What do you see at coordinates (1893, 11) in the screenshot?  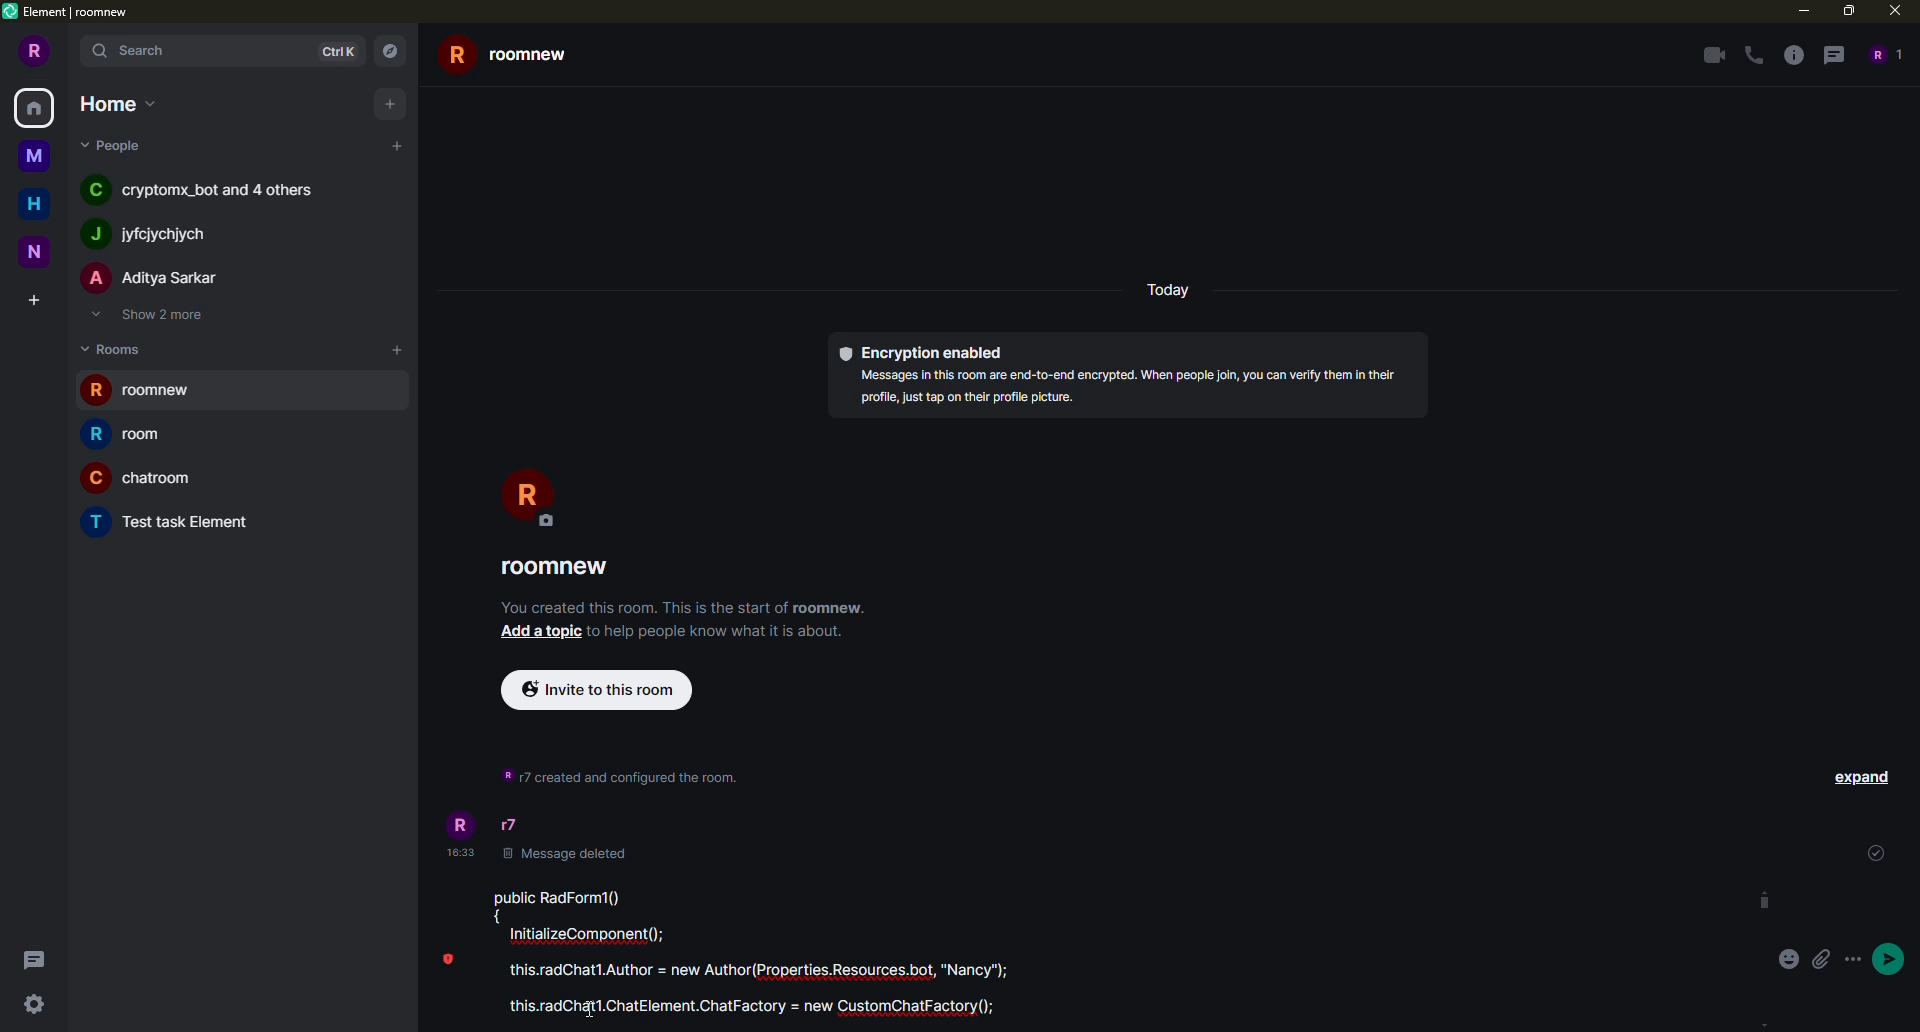 I see `close` at bounding box center [1893, 11].